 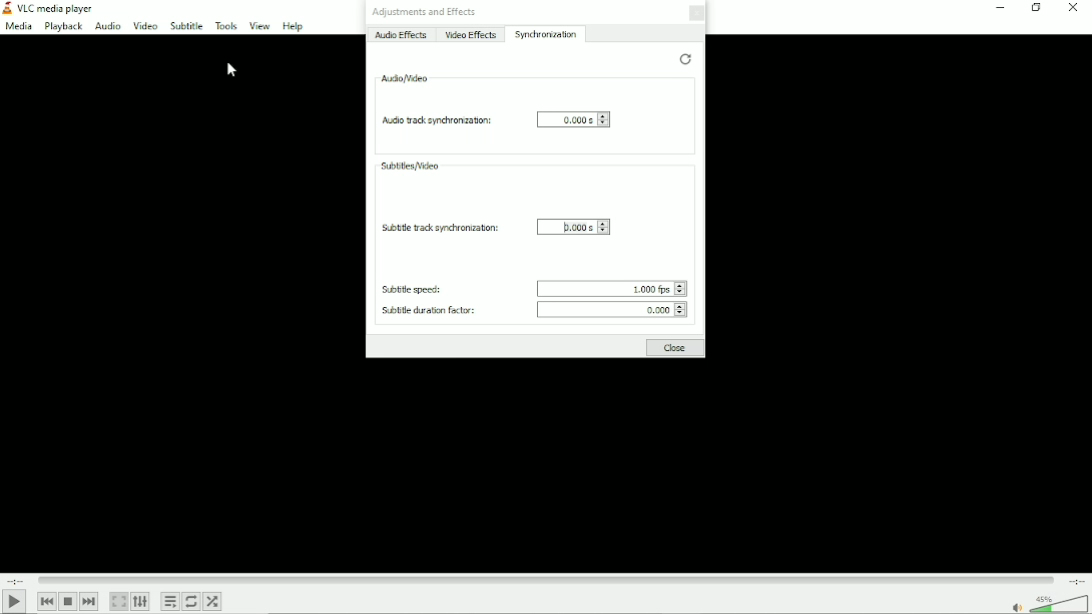 What do you see at coordinates (1048, 604) in the screenshot?
I see `volume` at bounding box center [1048, 604].